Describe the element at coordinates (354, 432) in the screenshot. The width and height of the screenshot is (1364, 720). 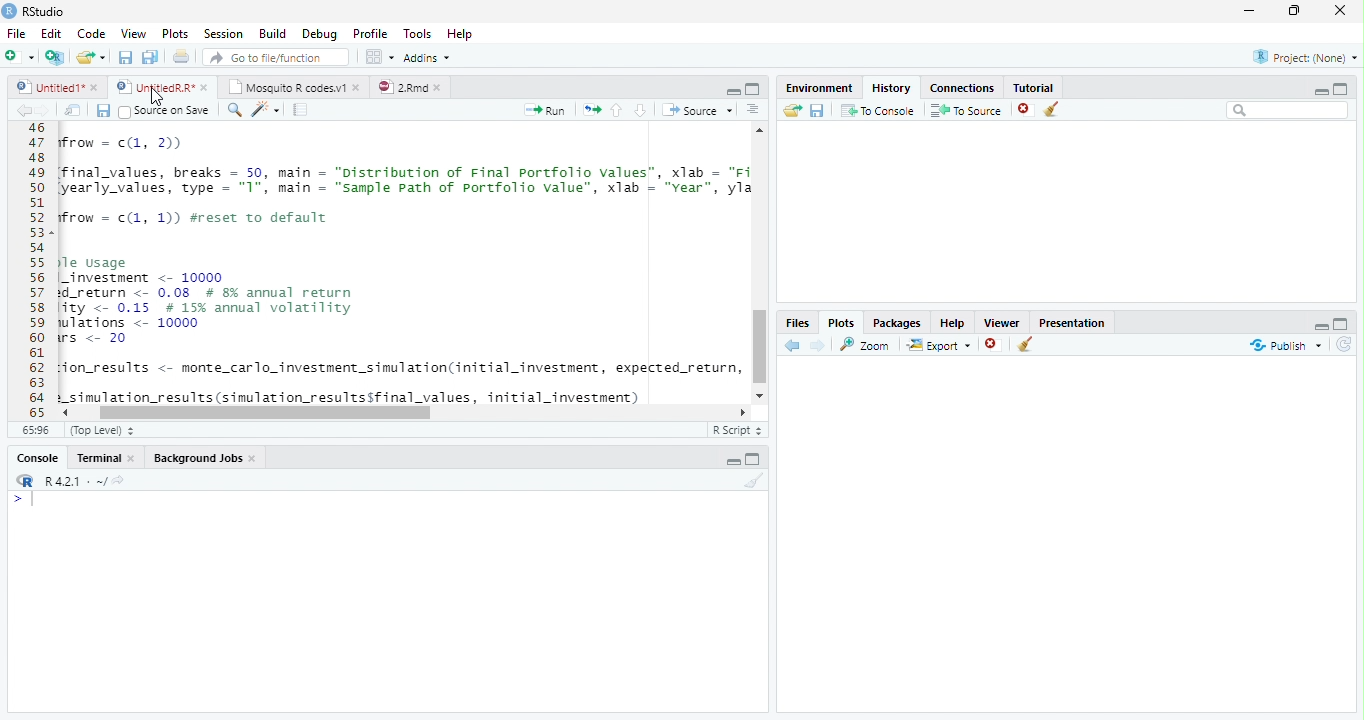
I see `monte_cario investment _simuiation{initial investment, expected_return, volatility, num simulations, num years)` at that location.